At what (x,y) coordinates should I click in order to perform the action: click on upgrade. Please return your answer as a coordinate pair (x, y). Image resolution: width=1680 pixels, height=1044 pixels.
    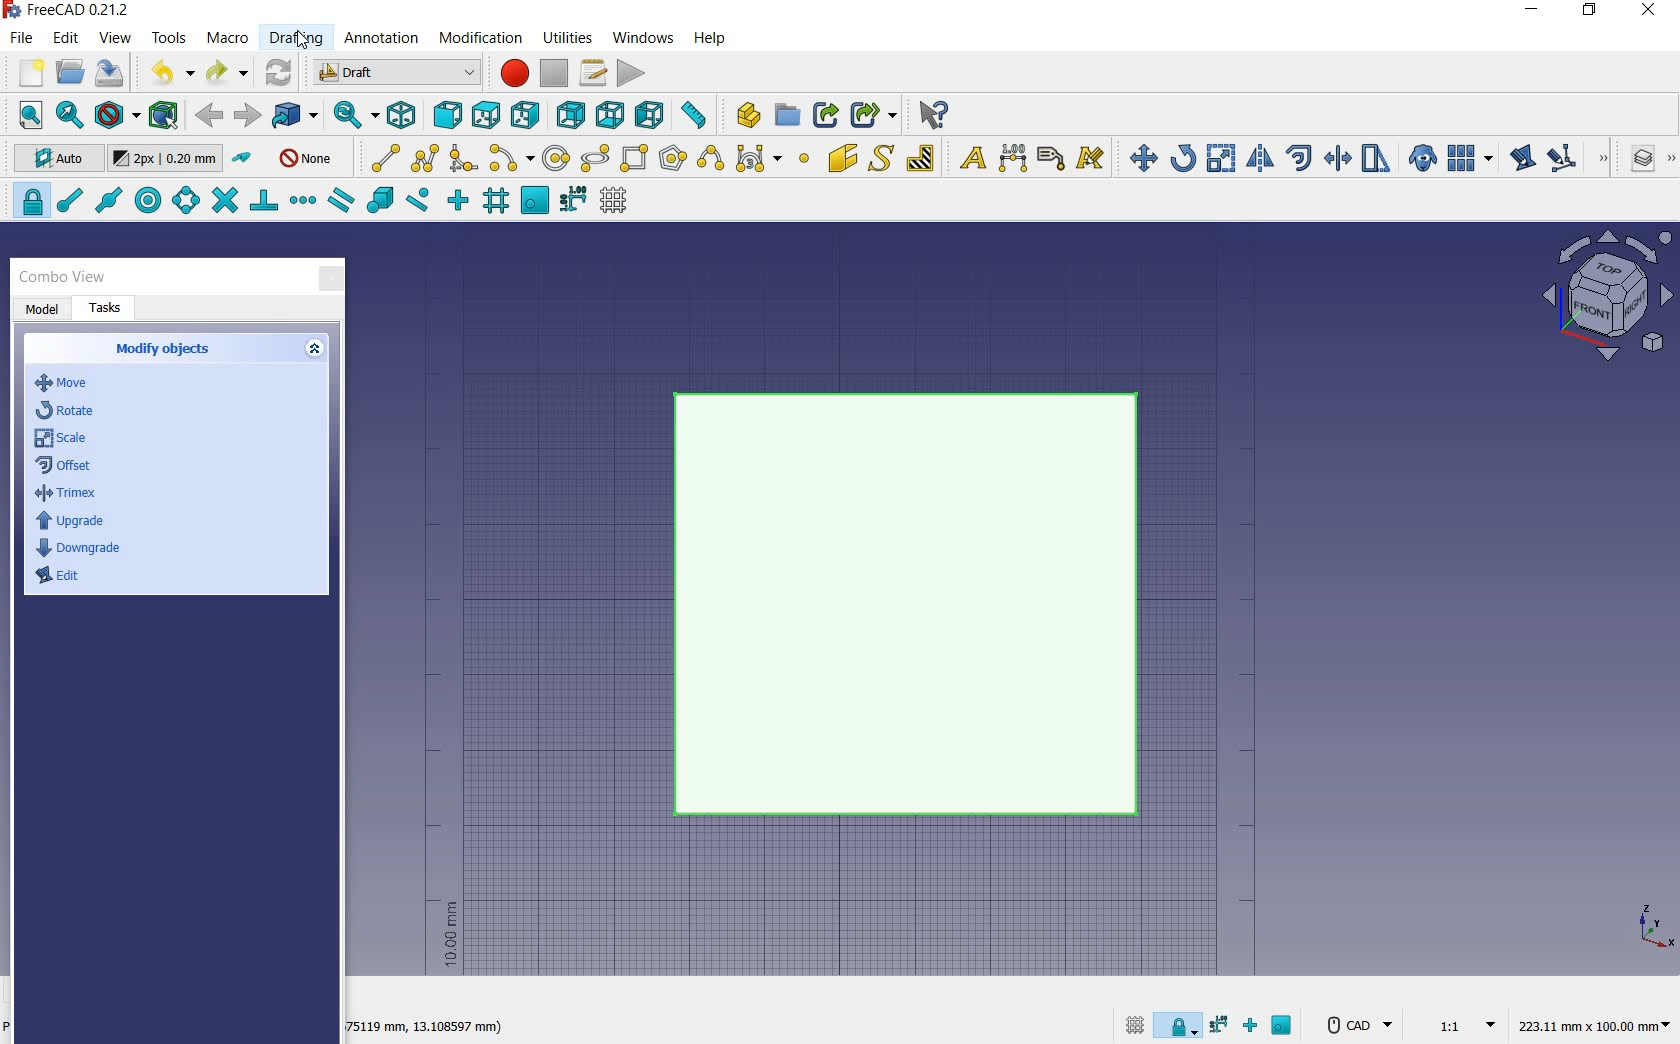
    Looking at the image, I should click on (70, 523).